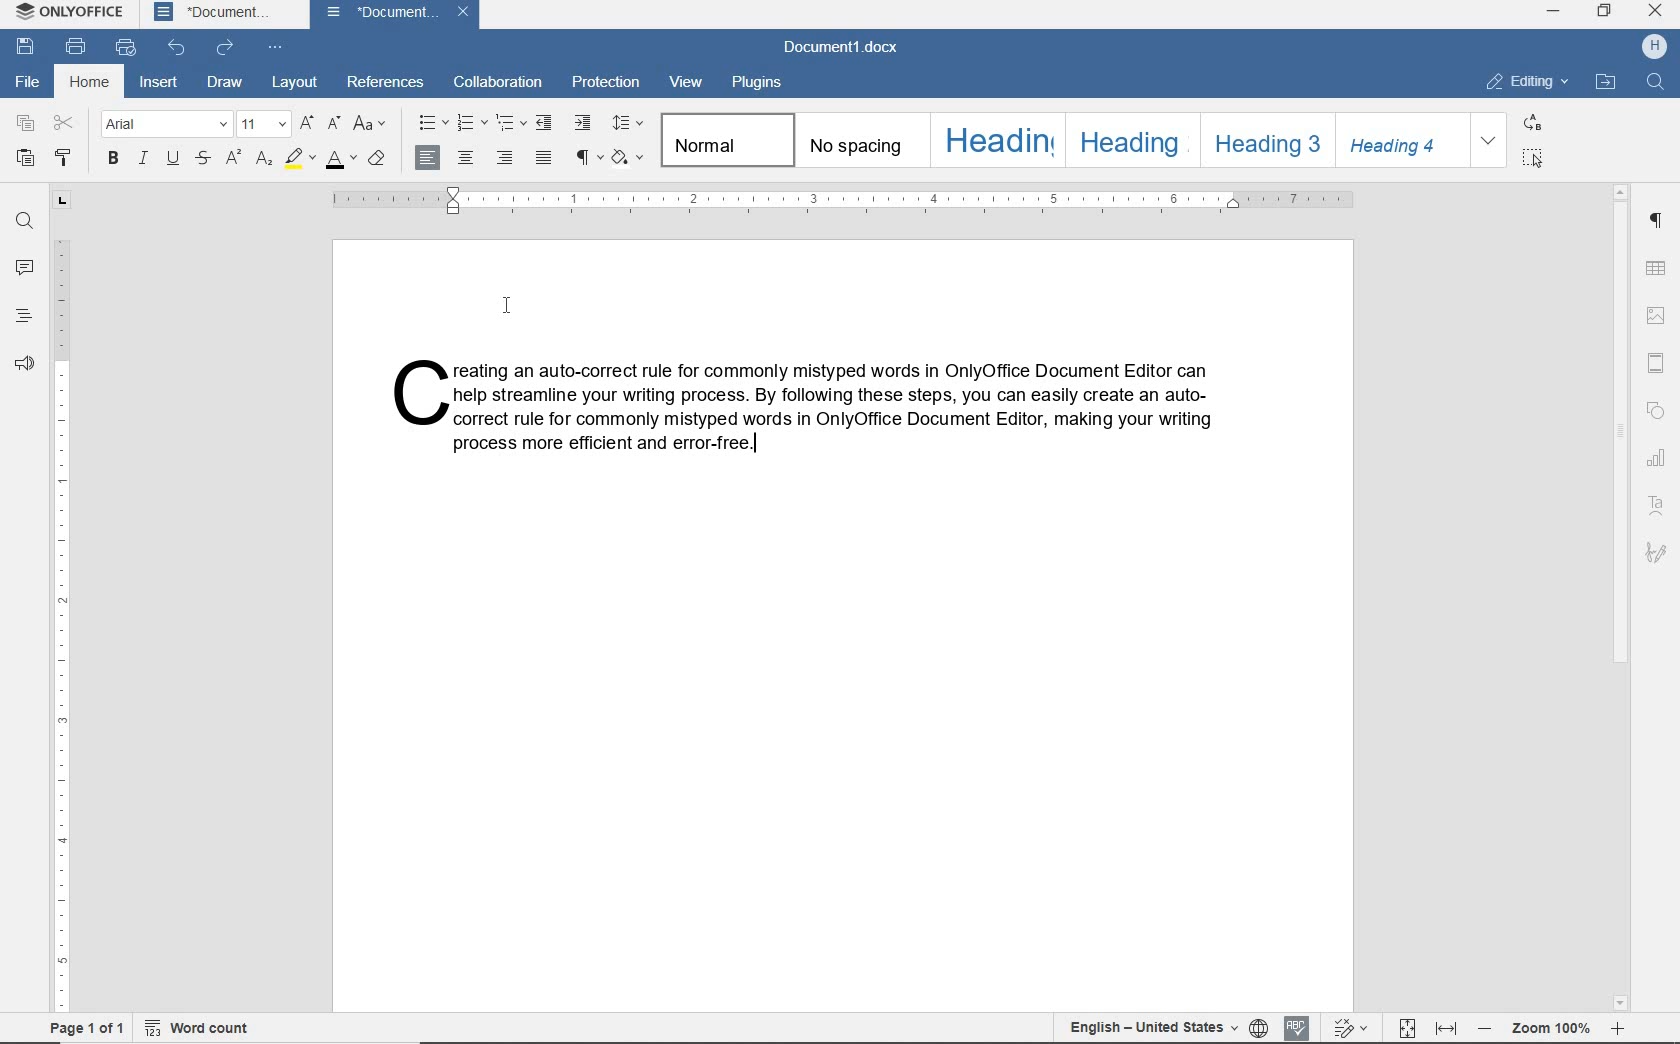 This screenshot has height=1044, width=1680. I want to click on SHADING, so click(630, 159).